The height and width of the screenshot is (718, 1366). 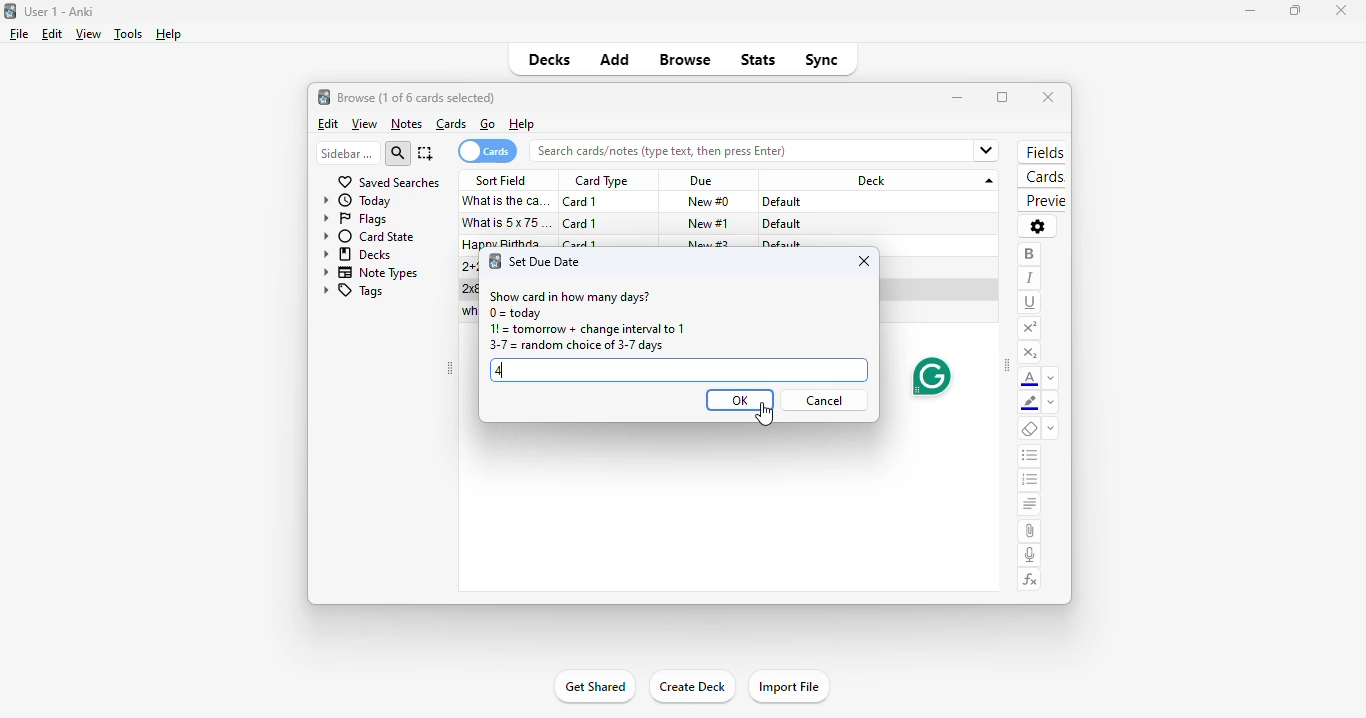 What do you see at coordinates (358, 201) in the screenshot?
I see `today` at bounding box center [358, 201].